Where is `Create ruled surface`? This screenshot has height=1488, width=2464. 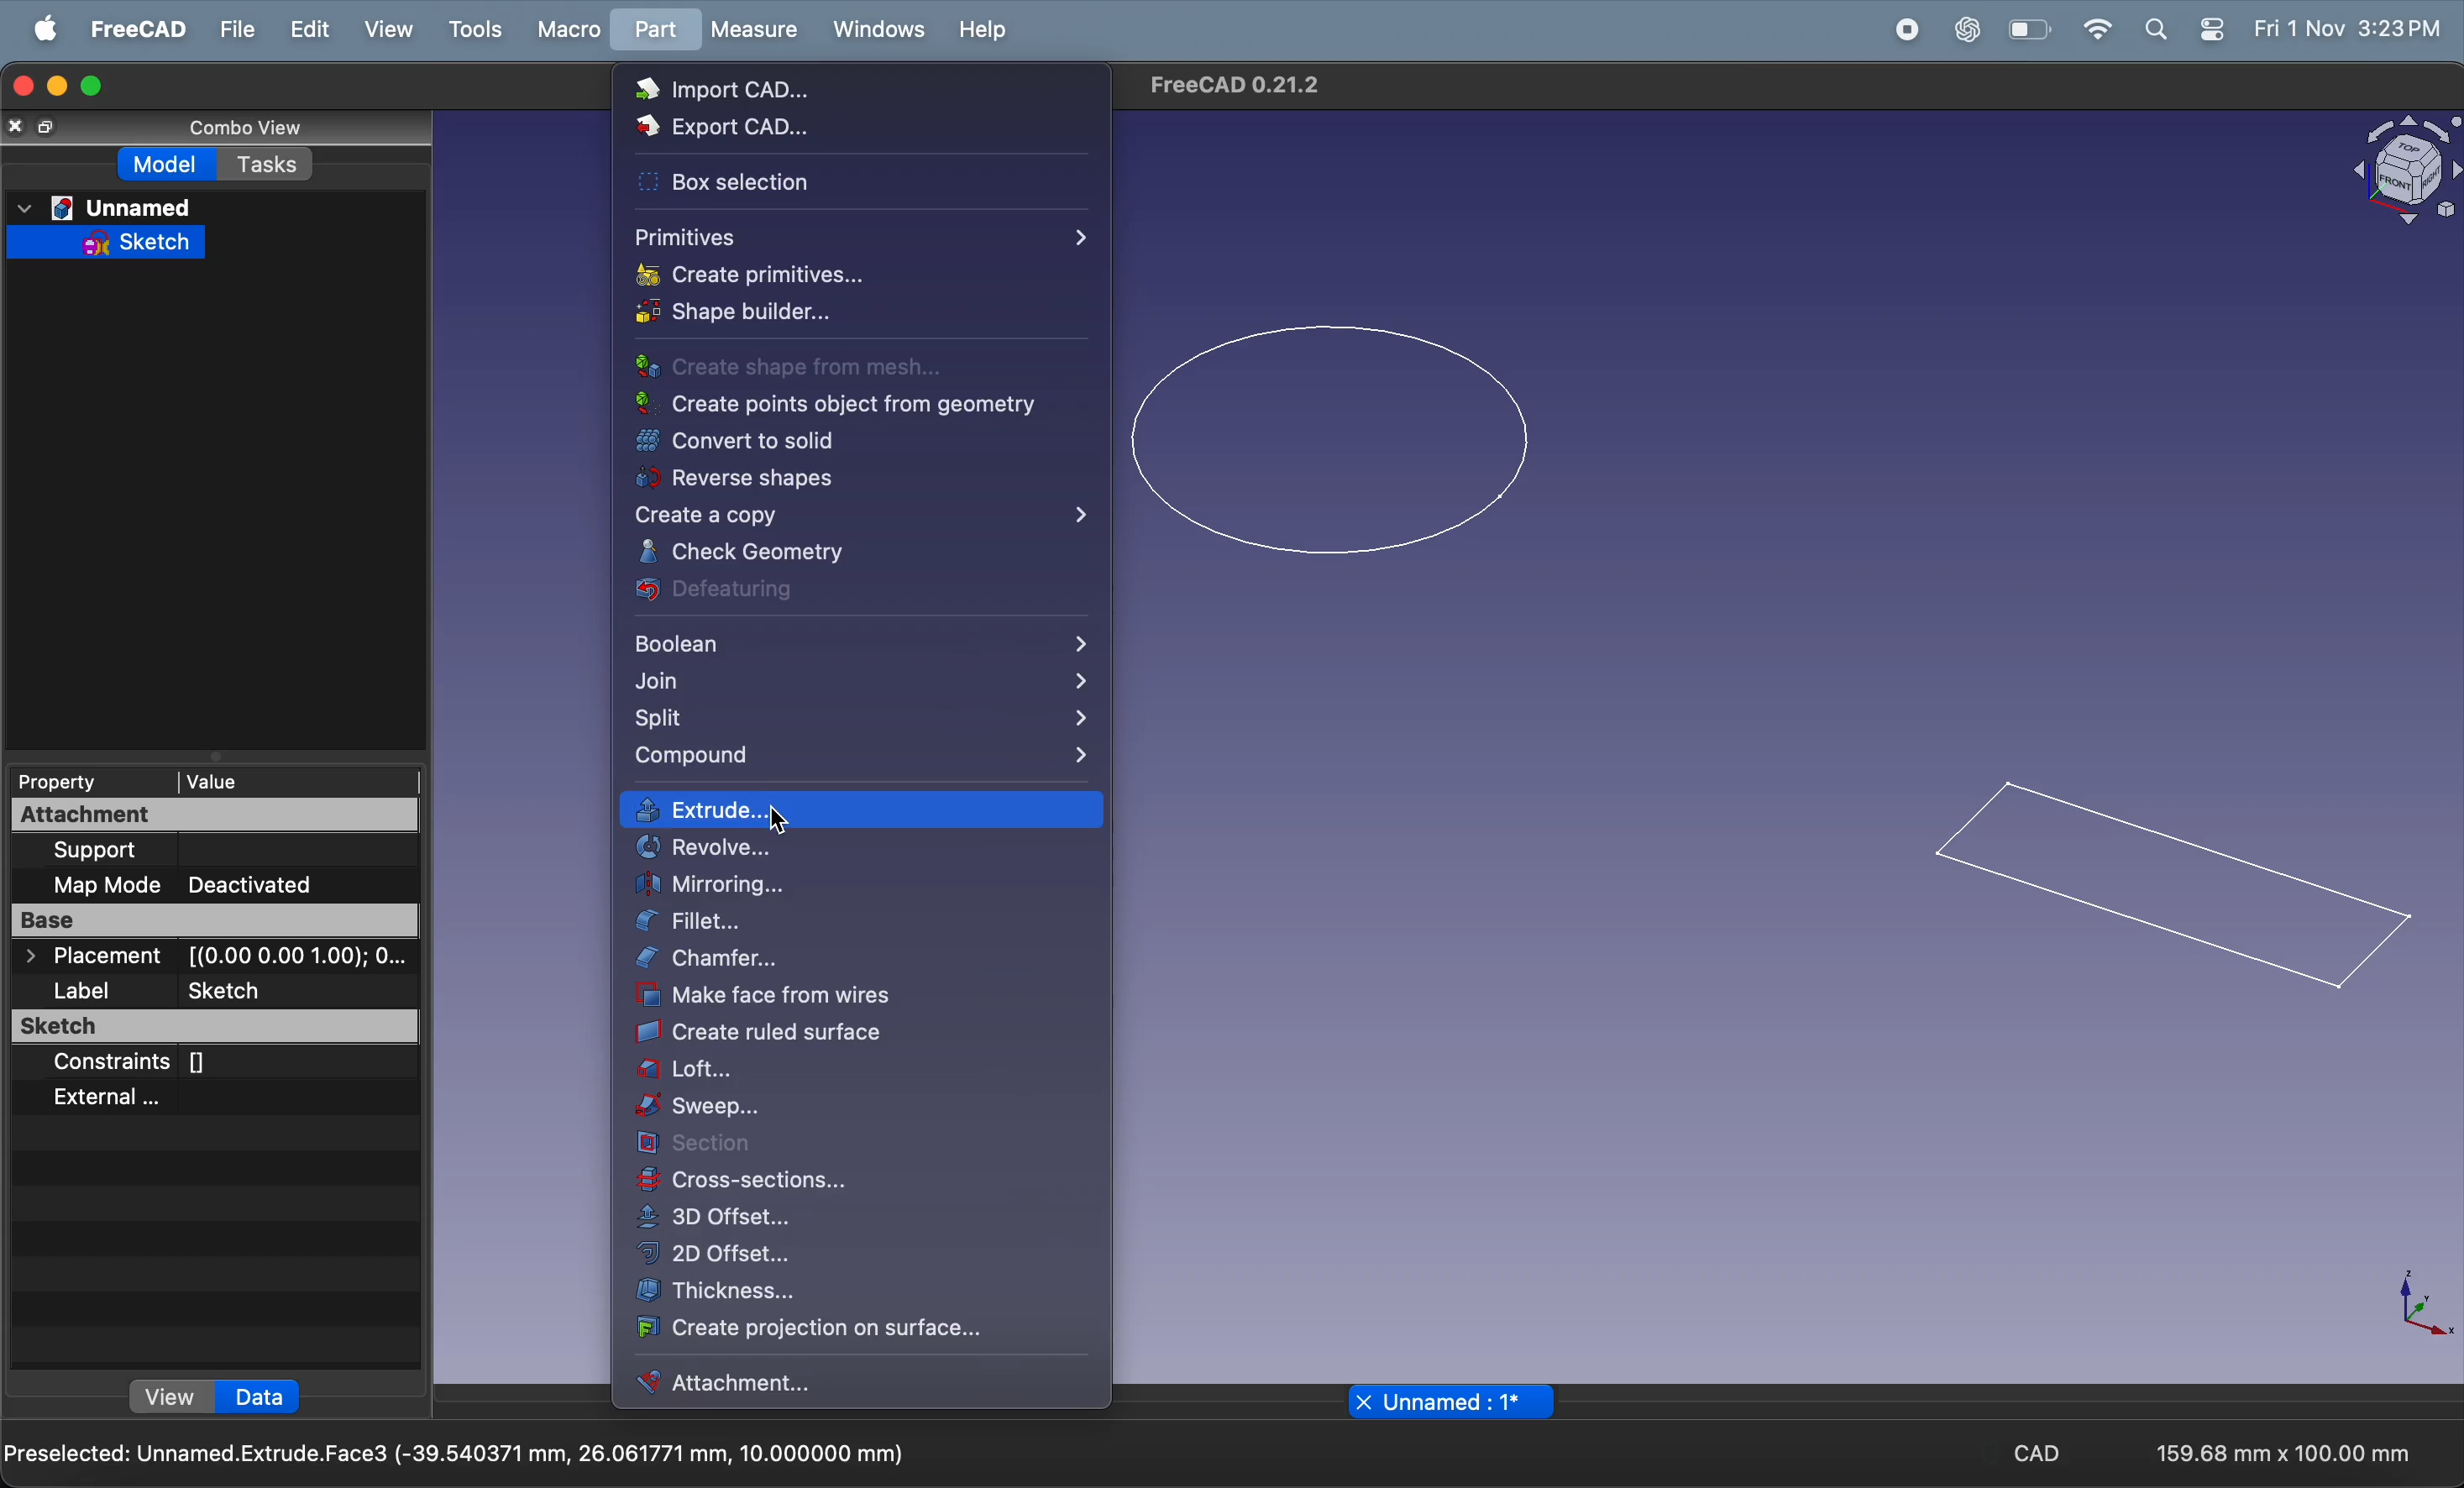
Create ruled surface is located at coordinates (846, 1035).